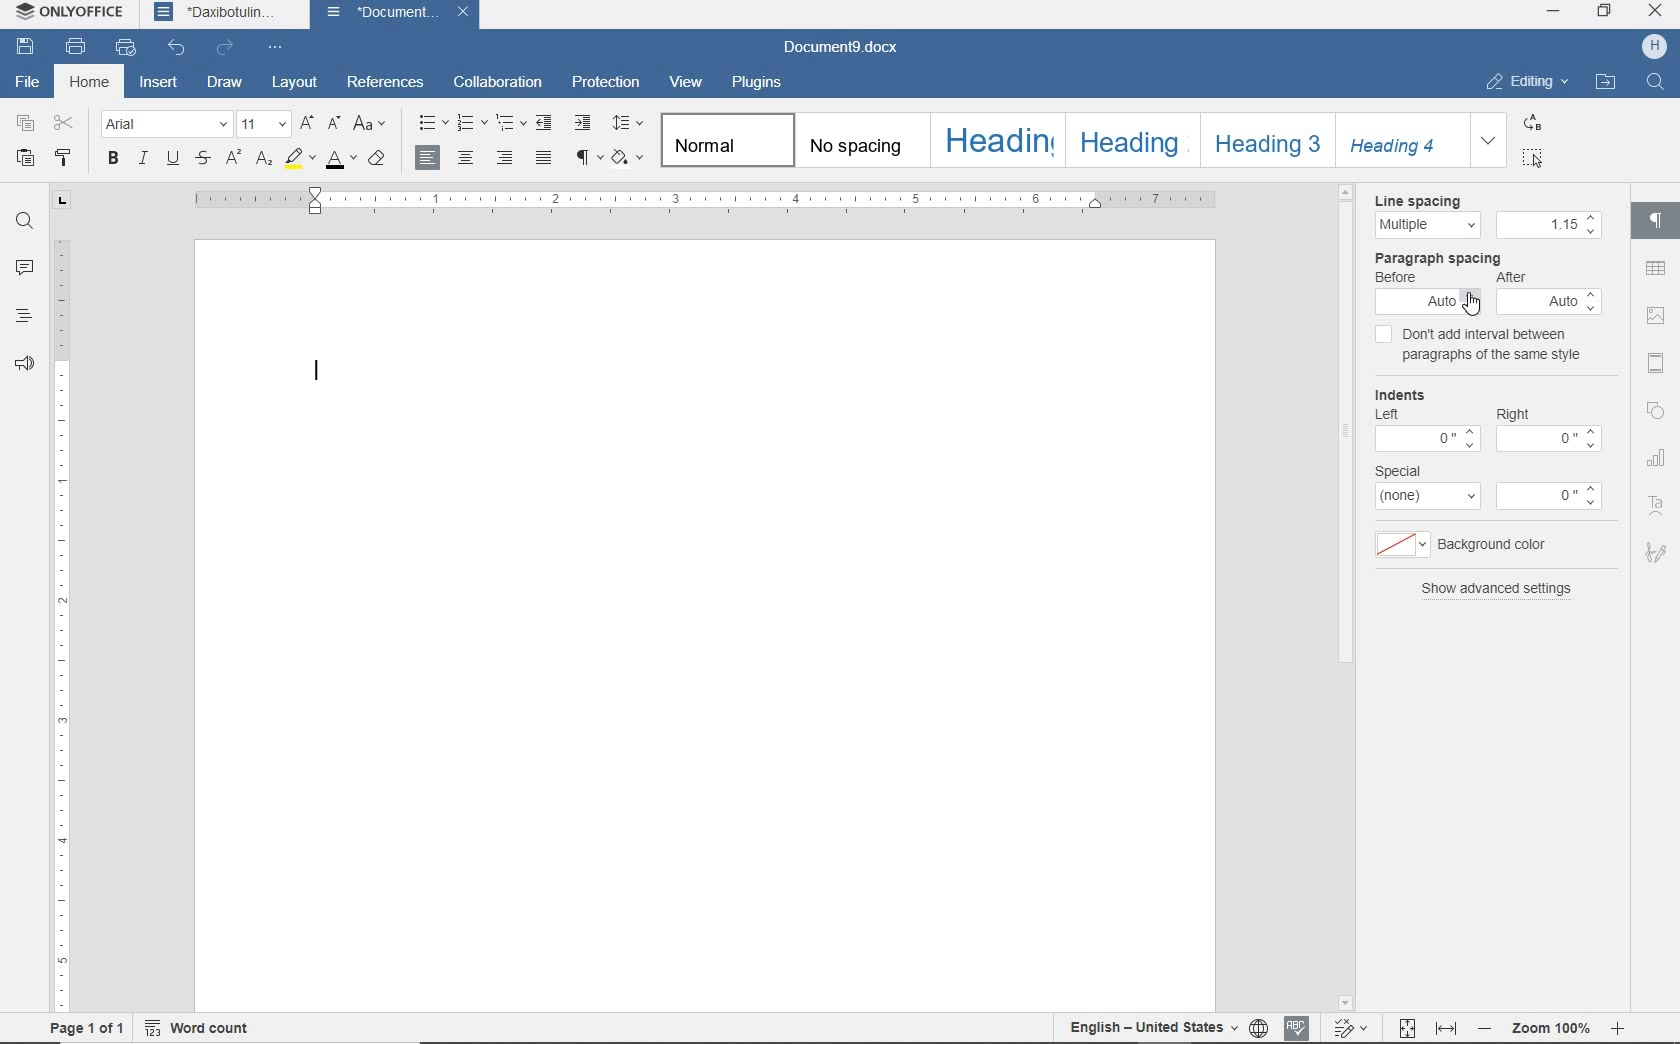 This screenshot has height=1044, width=1680. Describe the element at coordinates (1535, 158) in the screenshot. I see `SELECT ALL` at that location.